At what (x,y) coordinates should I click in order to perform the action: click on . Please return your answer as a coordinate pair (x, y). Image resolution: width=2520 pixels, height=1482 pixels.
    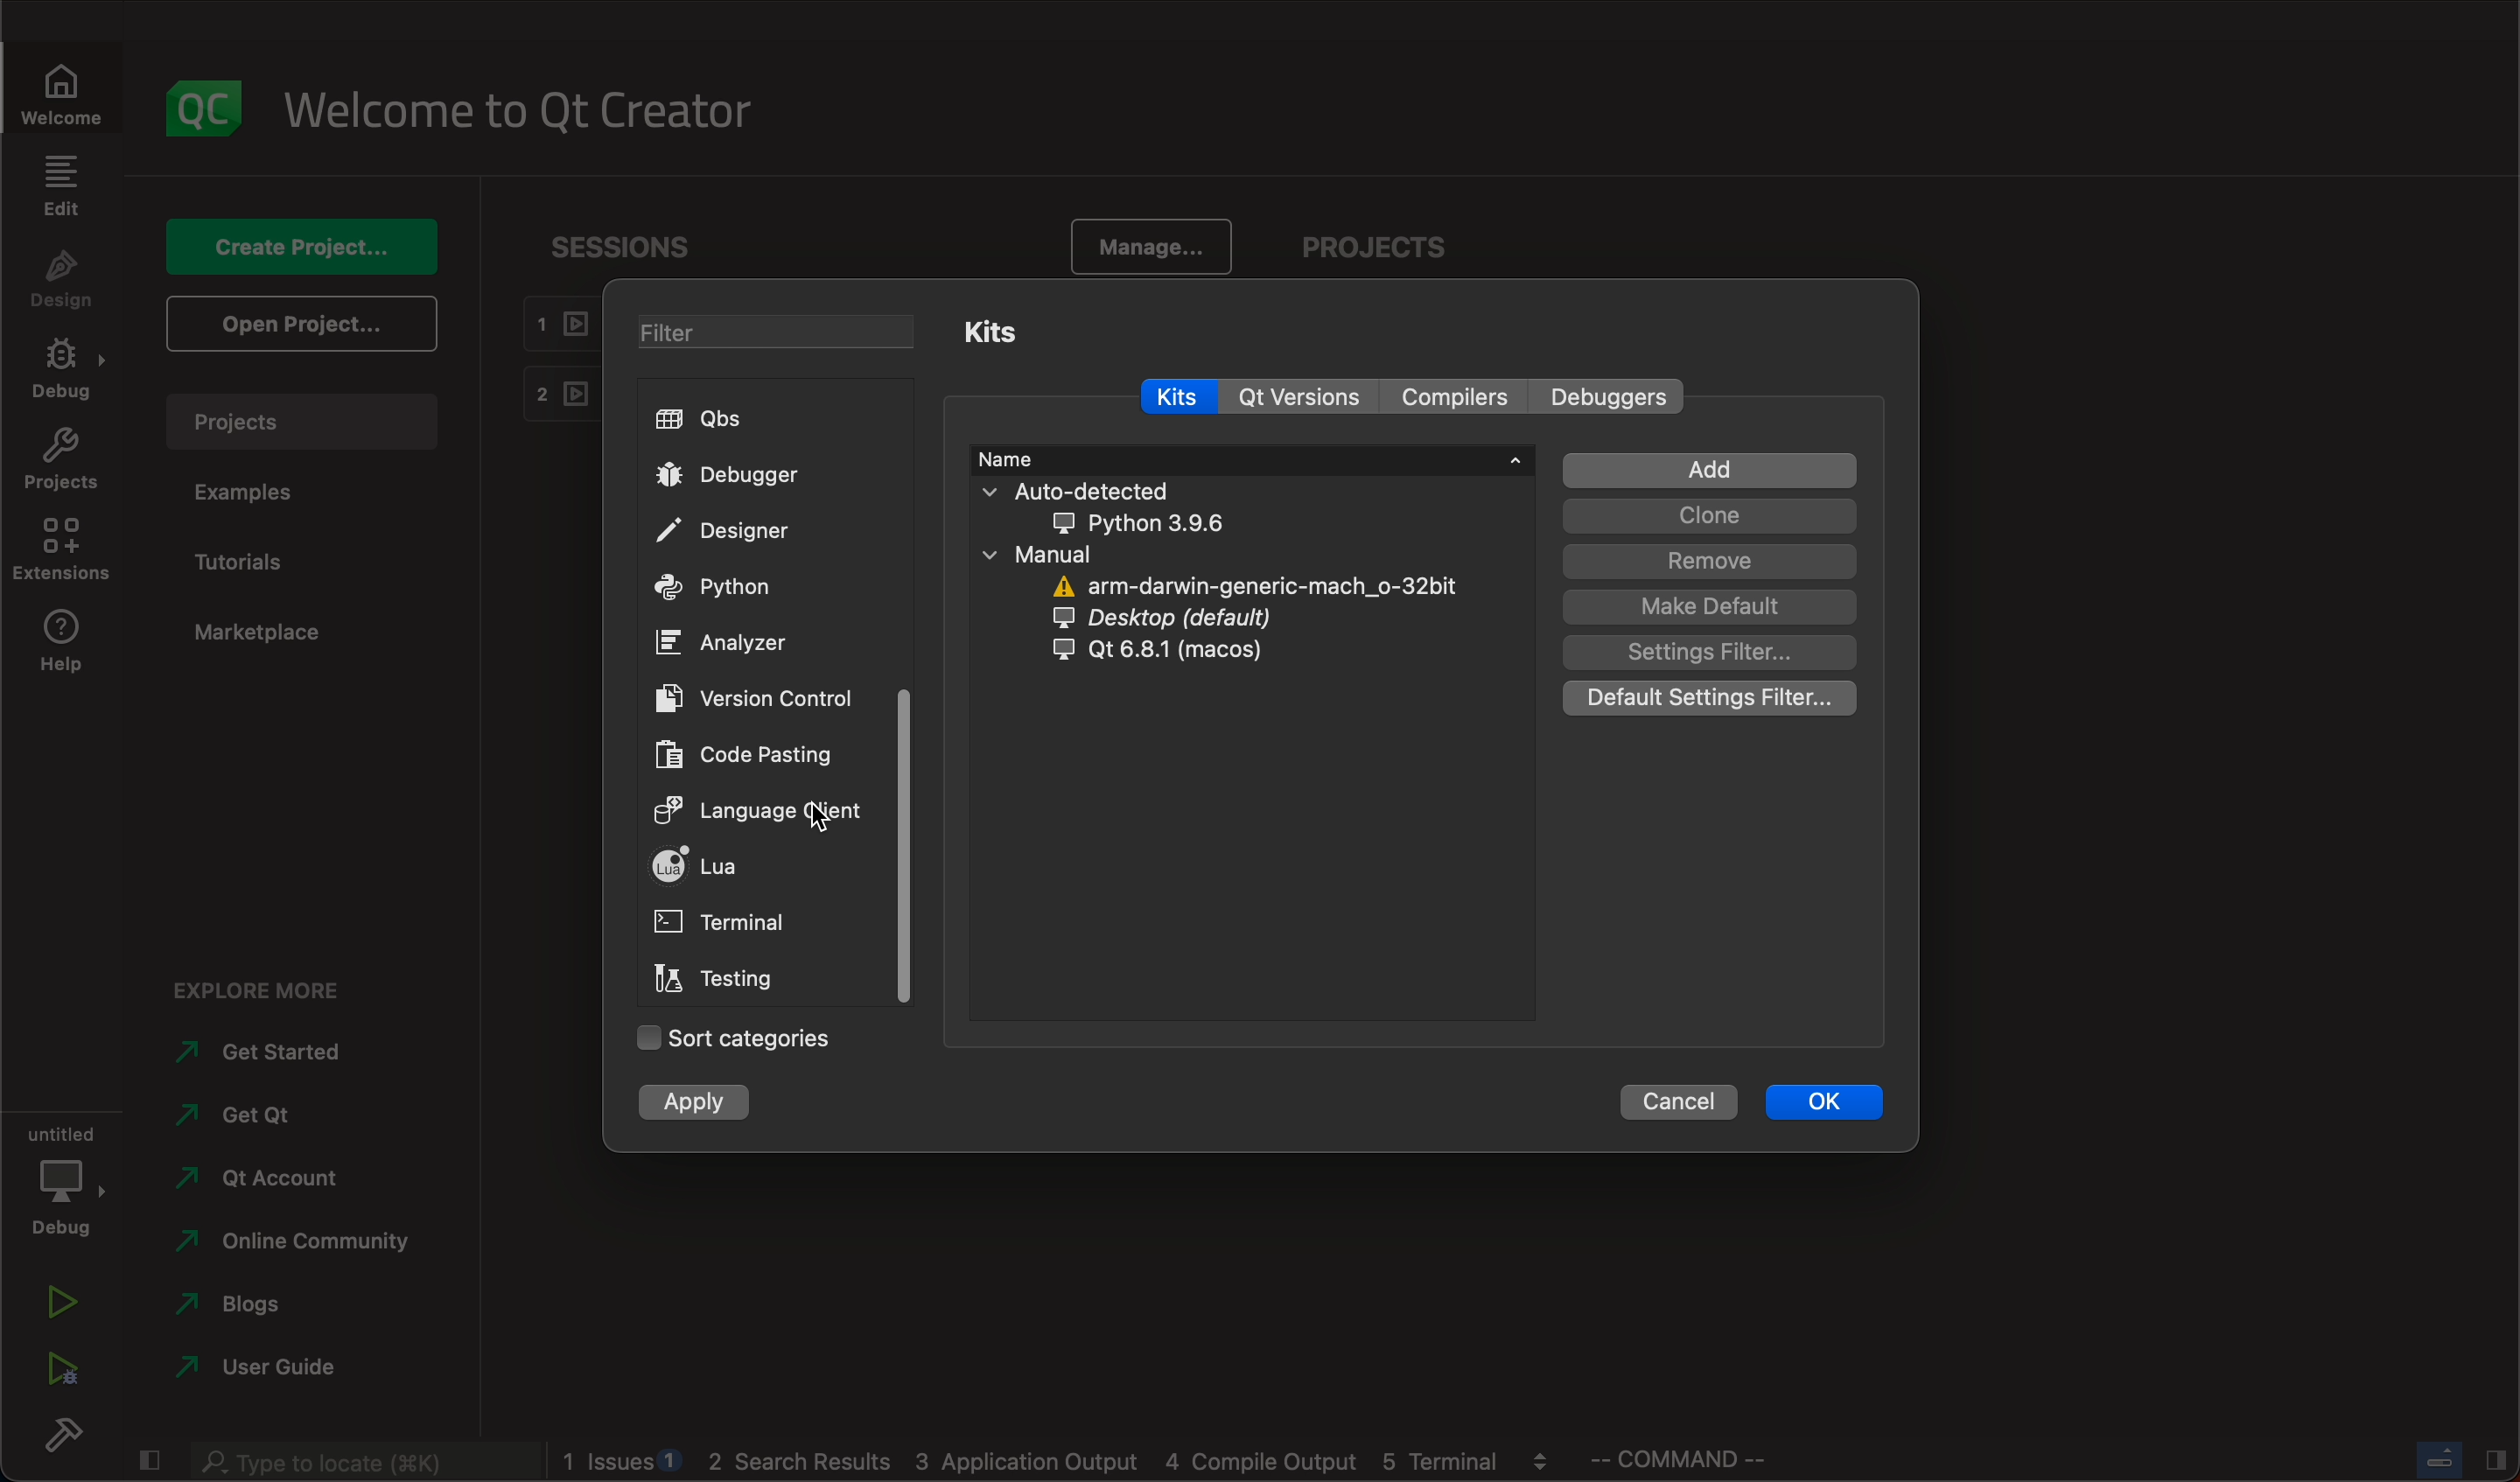
    Looking at the image, I should click on (1609, 395).